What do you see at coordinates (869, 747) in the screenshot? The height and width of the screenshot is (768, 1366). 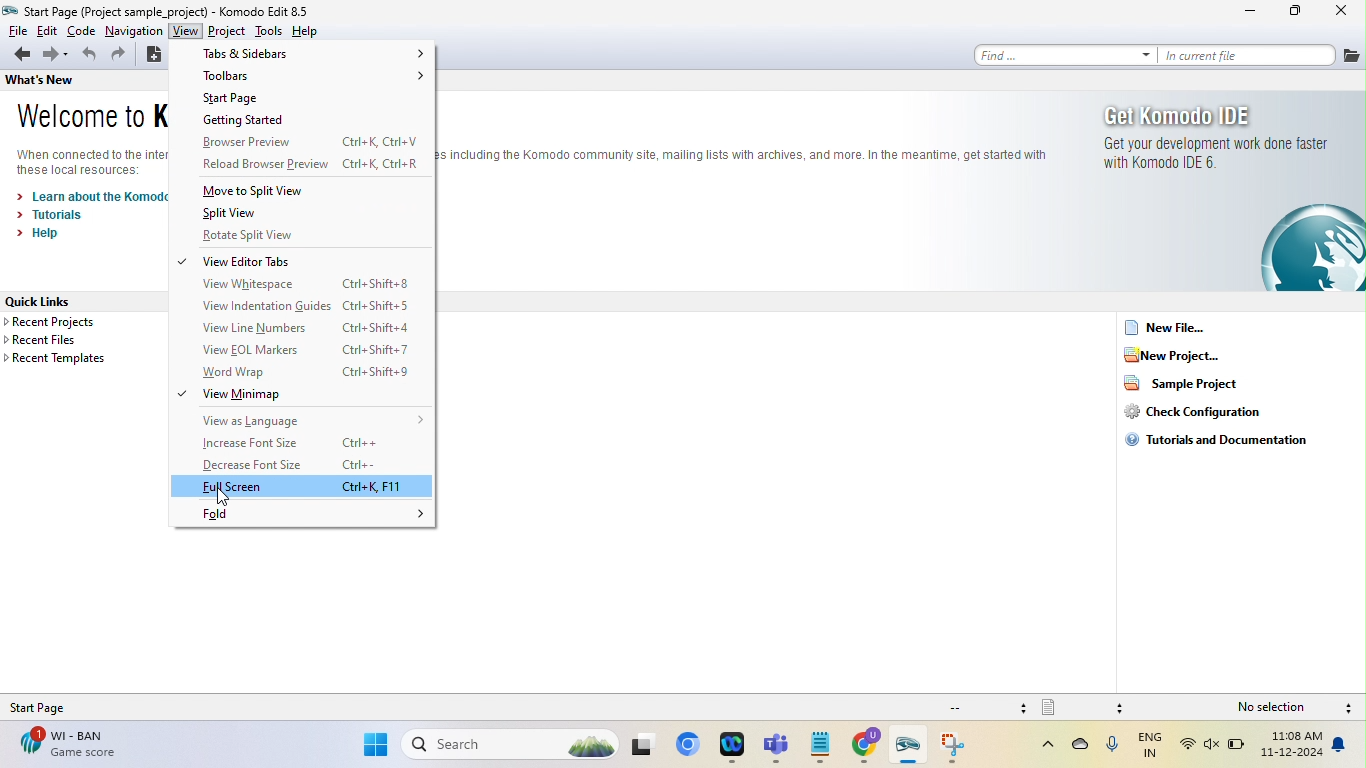 I see `apps on taskbar` at bounding box center [869, 747].